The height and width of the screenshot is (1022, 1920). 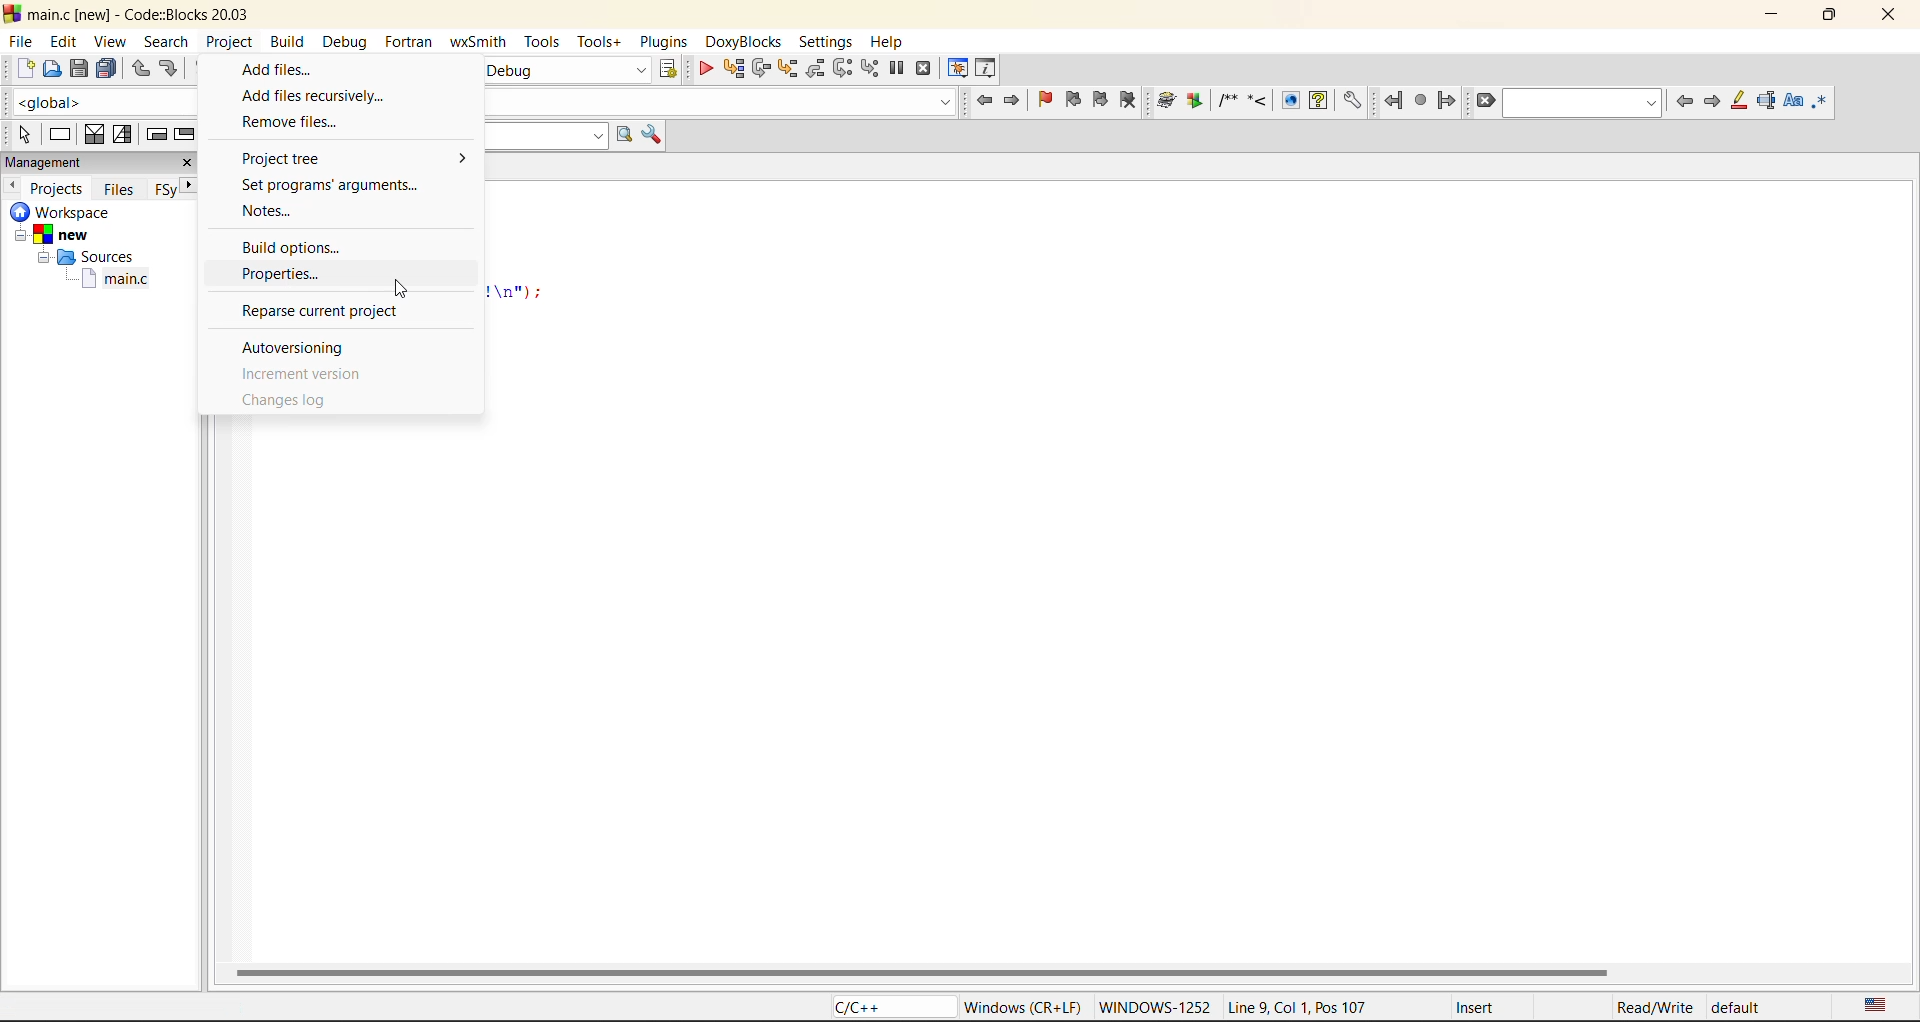 What do you see at coordinates (603, 41) in the screenshot?
I see `tools` at bounding box center [603, 41].